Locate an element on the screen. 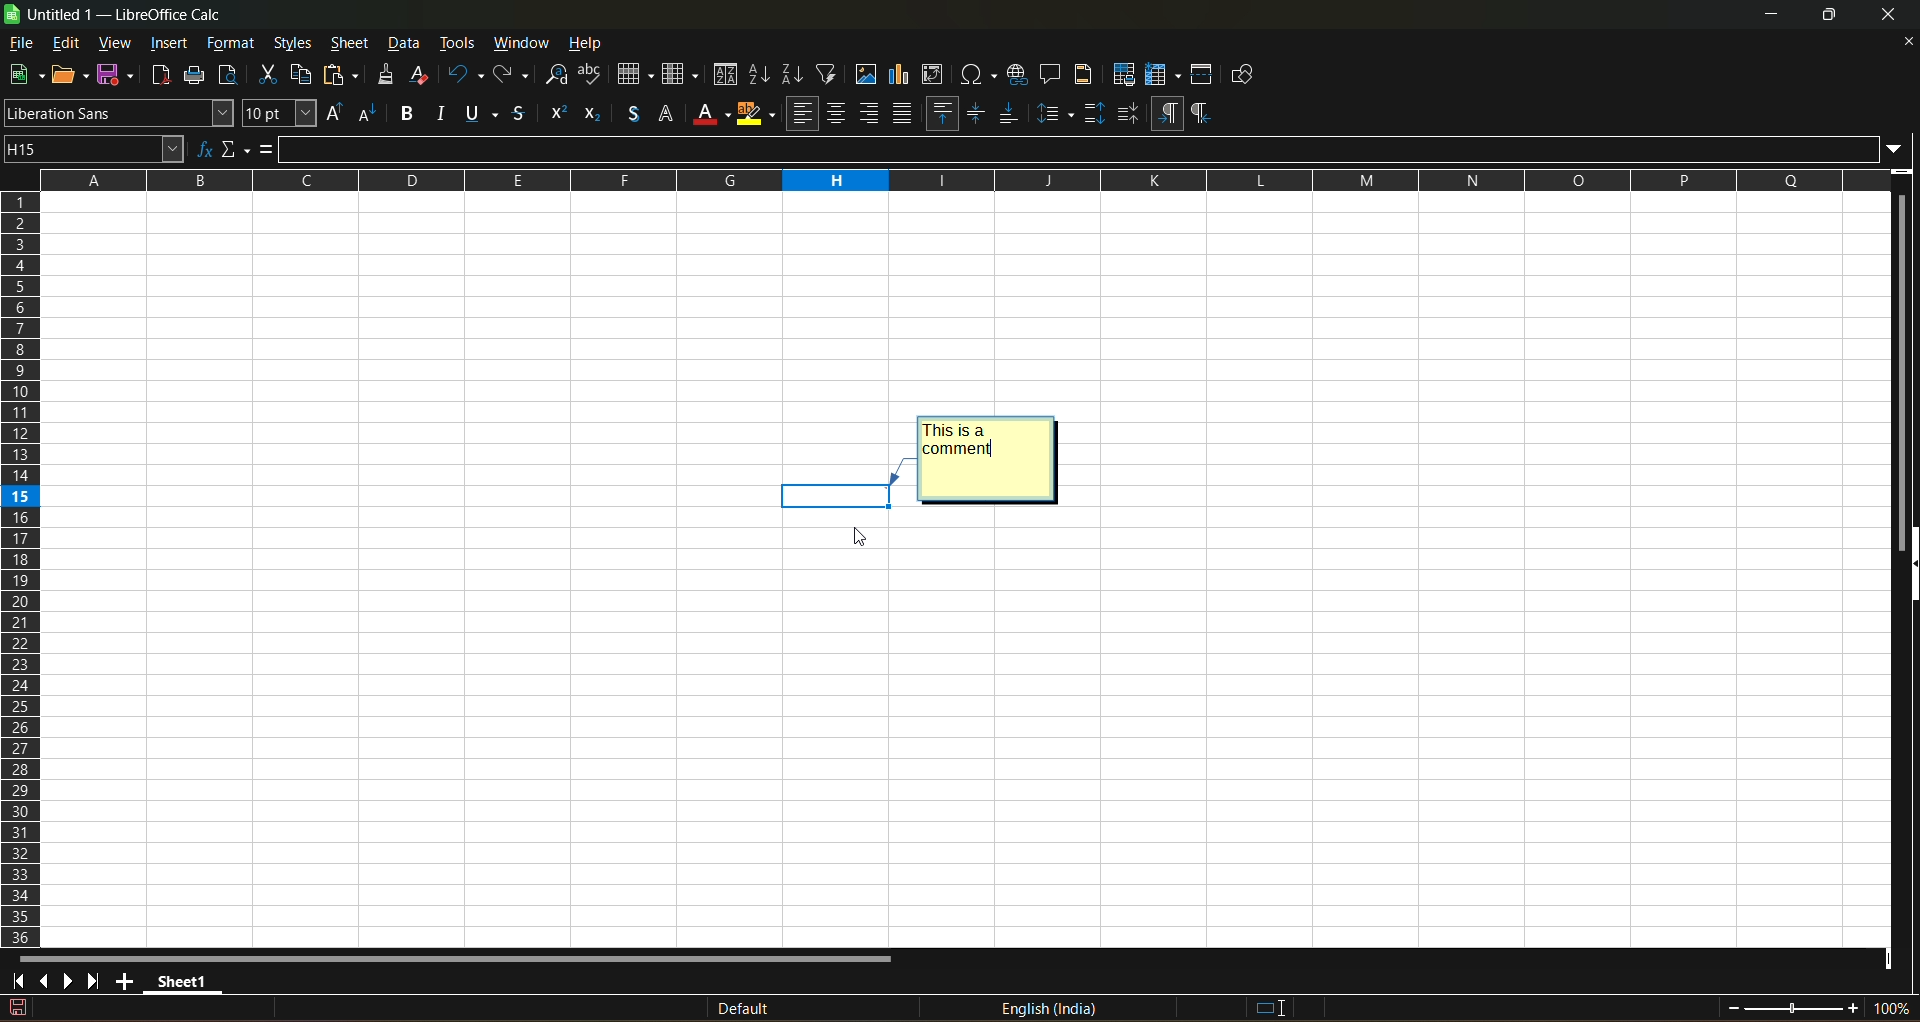 The image size is (1920, 1022). sort descending is located at coordinates (794, 76).